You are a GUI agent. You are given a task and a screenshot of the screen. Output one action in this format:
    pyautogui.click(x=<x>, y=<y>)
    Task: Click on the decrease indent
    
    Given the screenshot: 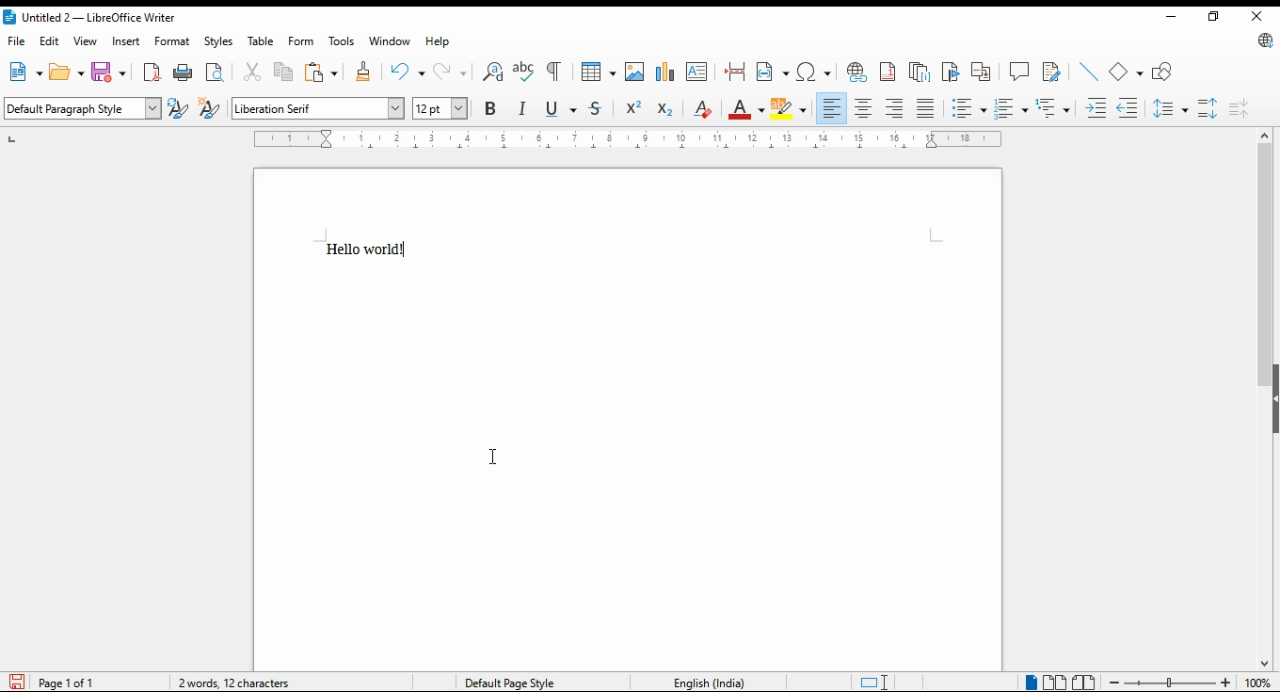 What is the action you would take?
    pyautogui.click(x=1128, y=111)
    